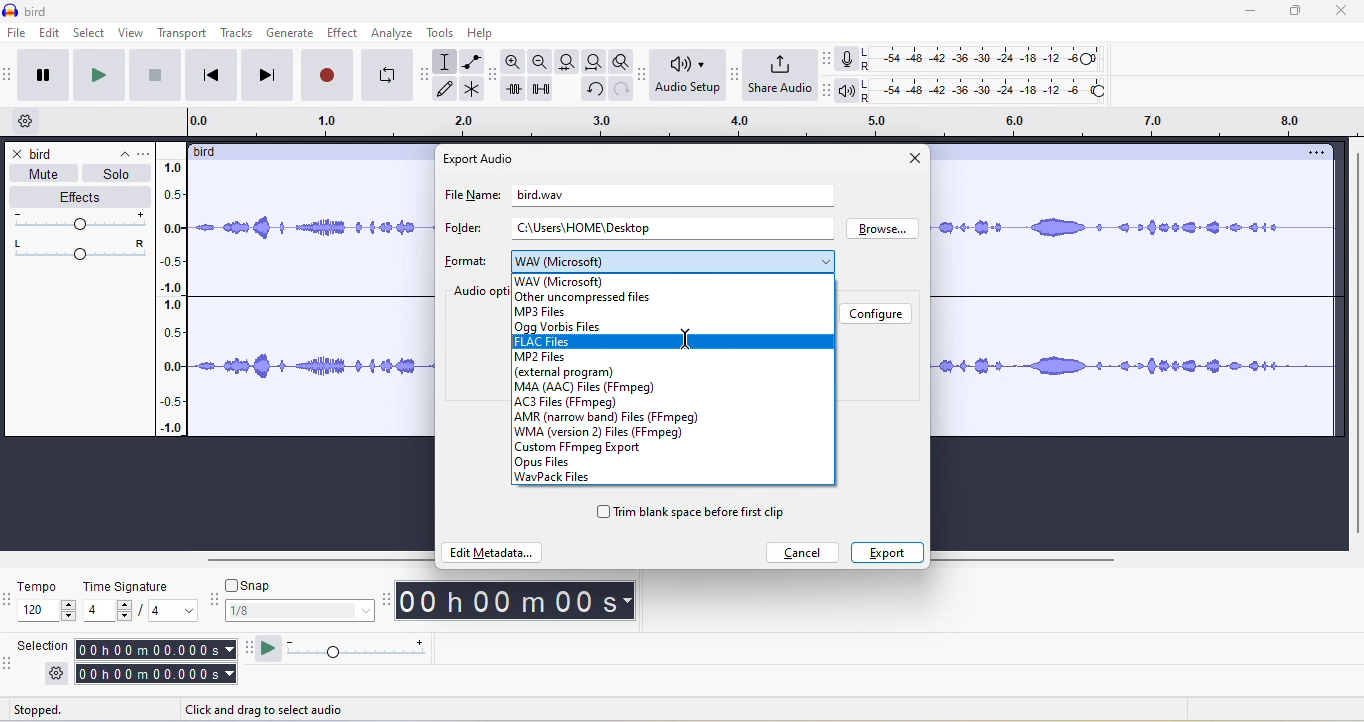  What do you see at coordinates (518, 601) in the screenshot?
I see `timer` at bounding box center [518, 601].